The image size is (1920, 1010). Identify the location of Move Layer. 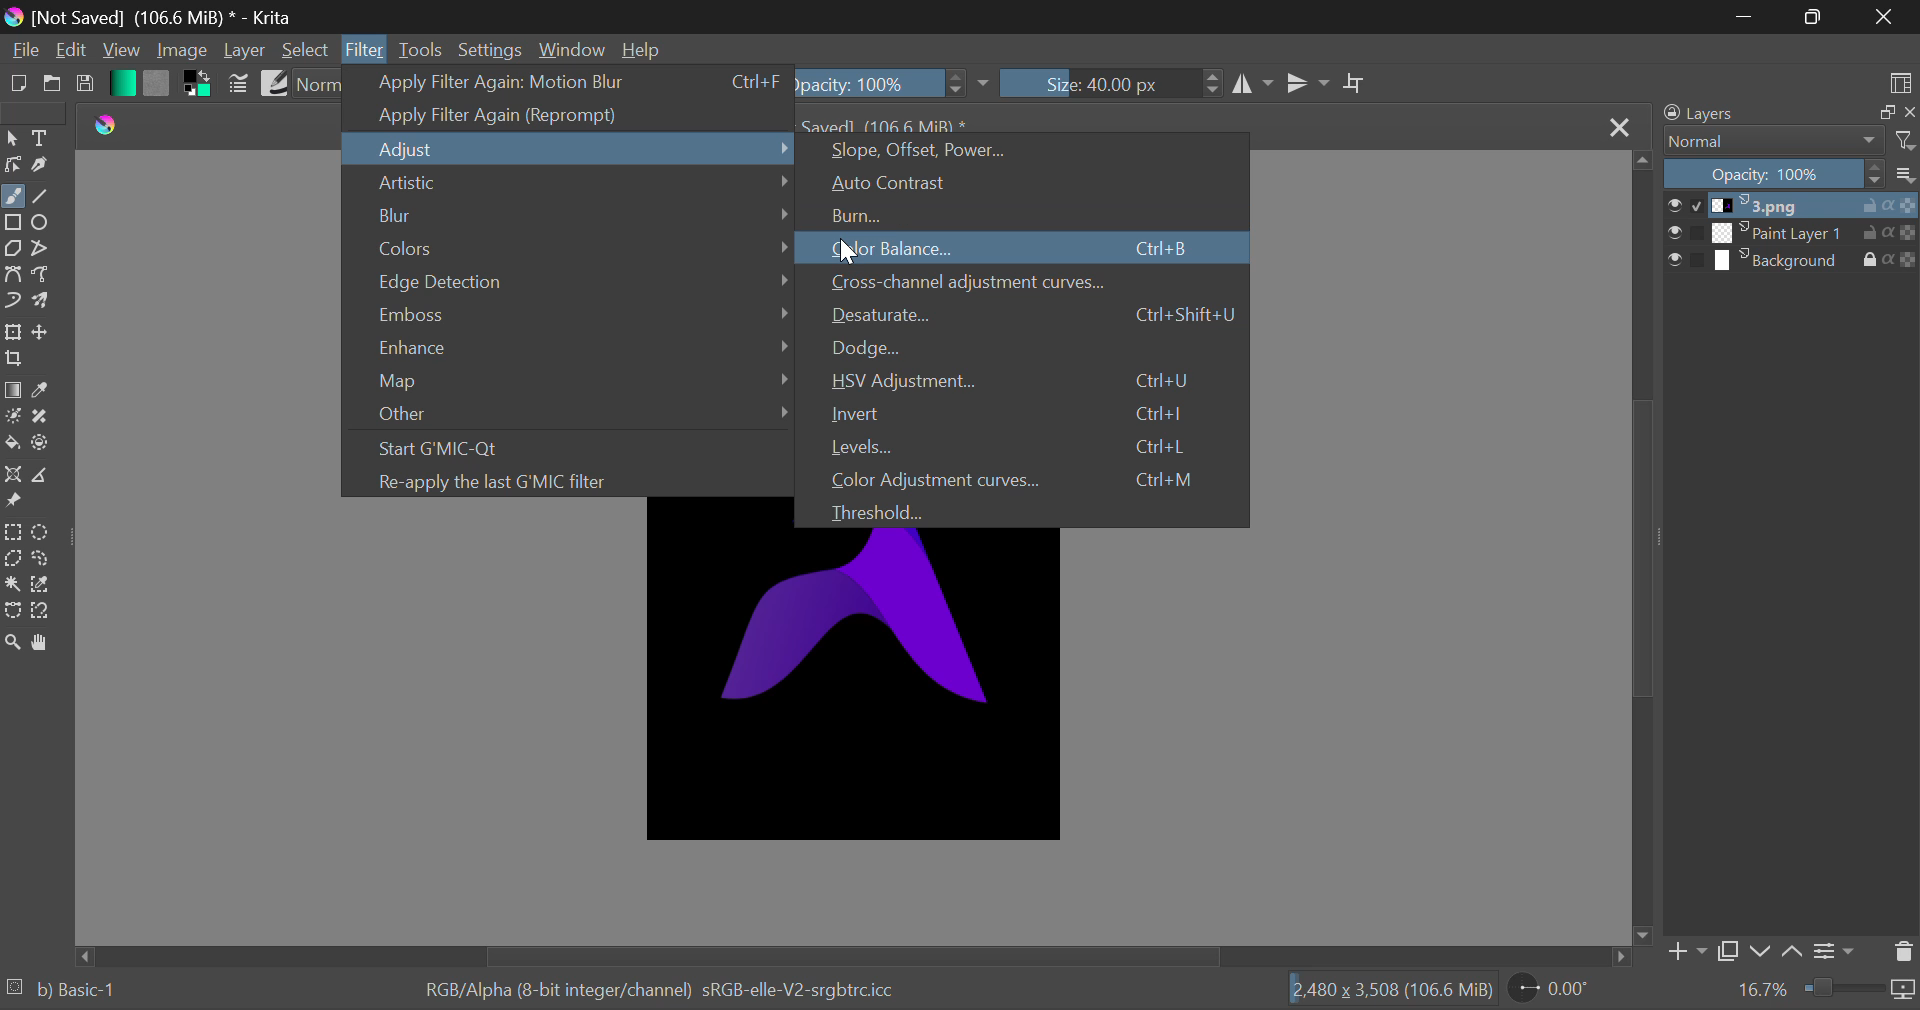
(46, 334).